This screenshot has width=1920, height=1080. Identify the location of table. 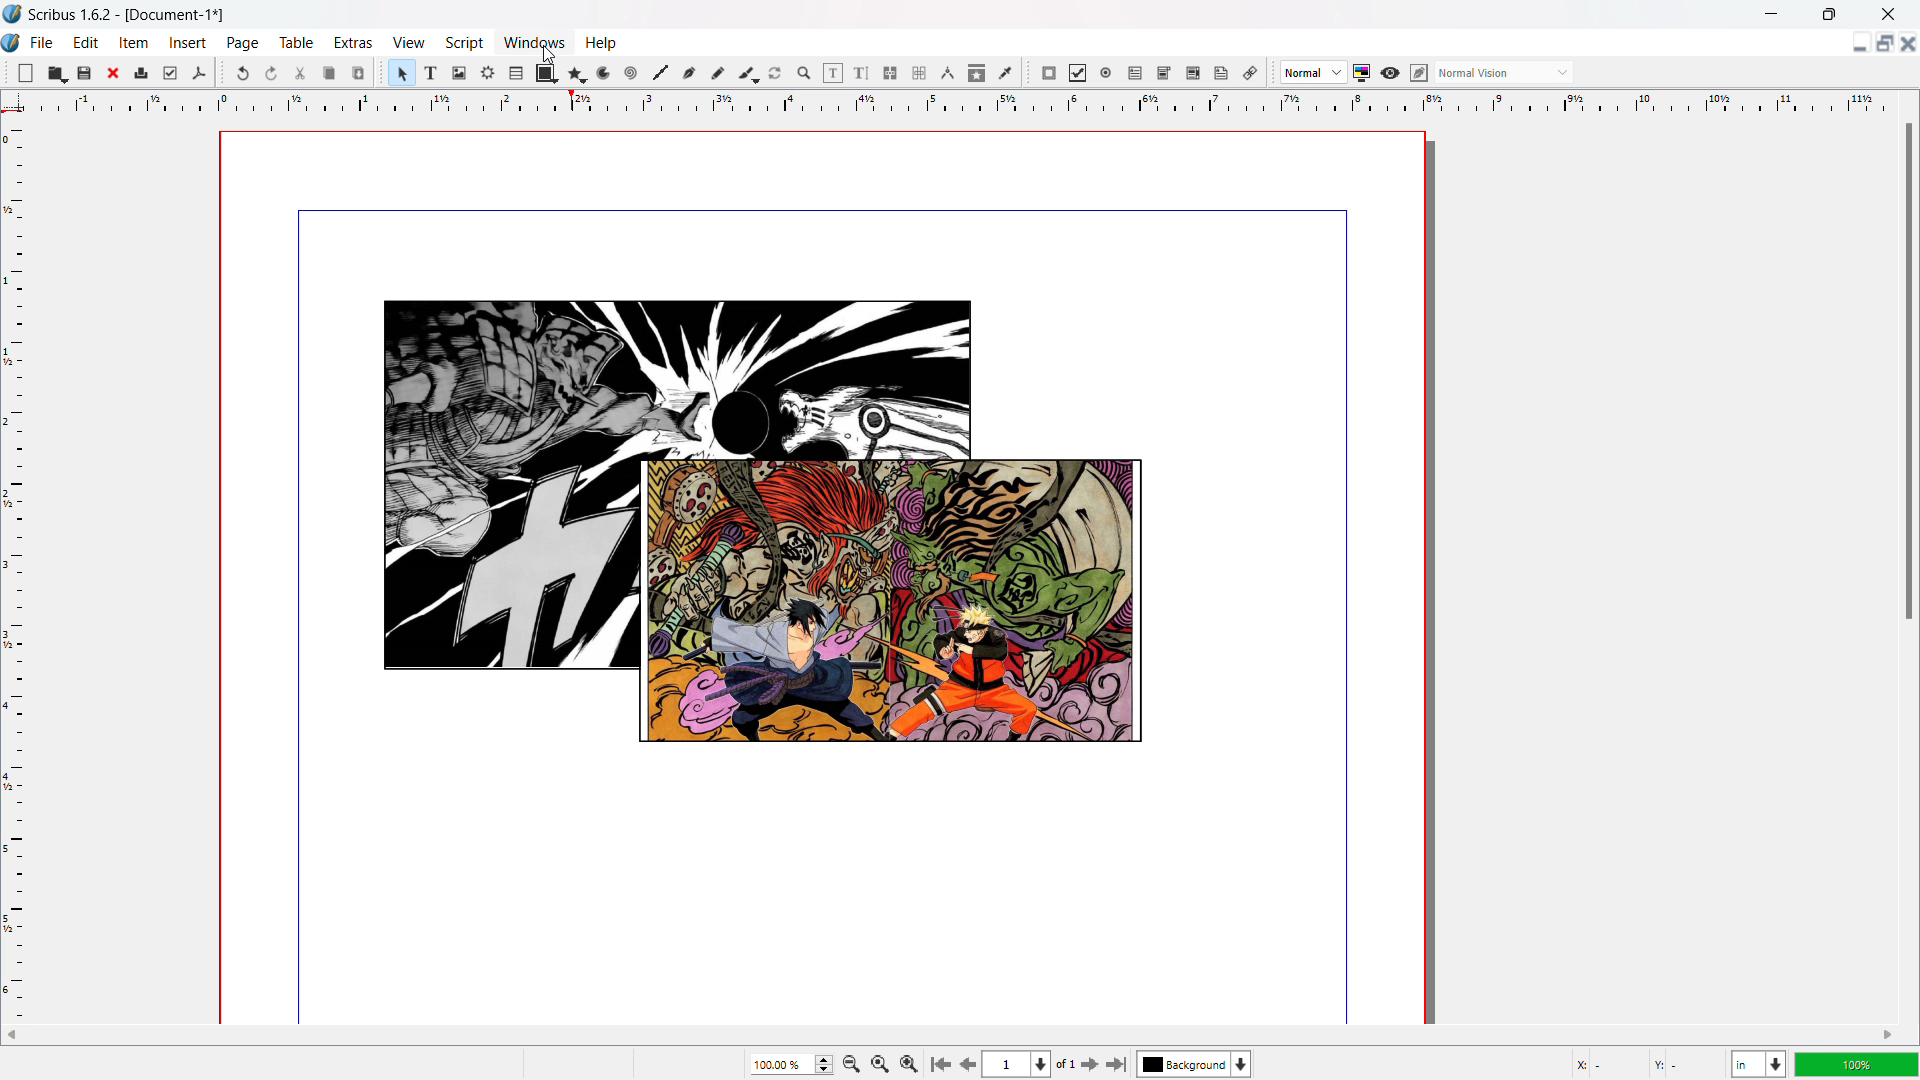
(296, 42).